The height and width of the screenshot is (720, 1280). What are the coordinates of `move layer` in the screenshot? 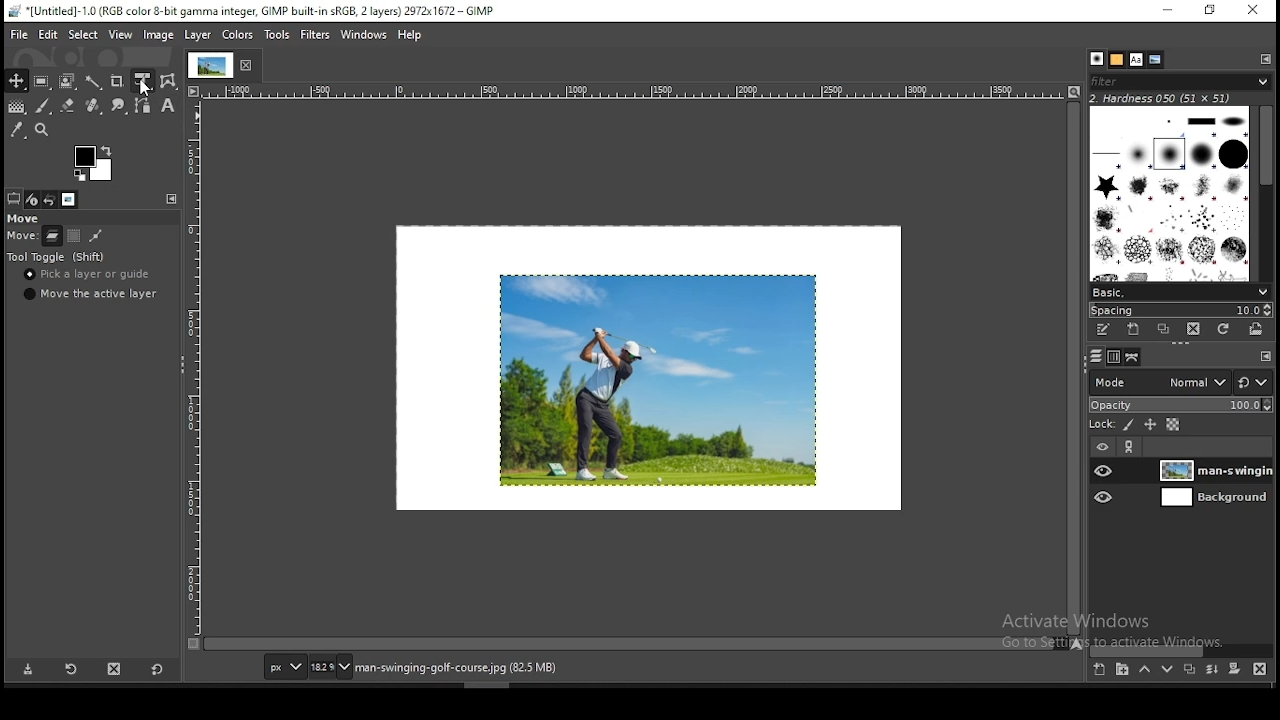 It's located at (50, 236).